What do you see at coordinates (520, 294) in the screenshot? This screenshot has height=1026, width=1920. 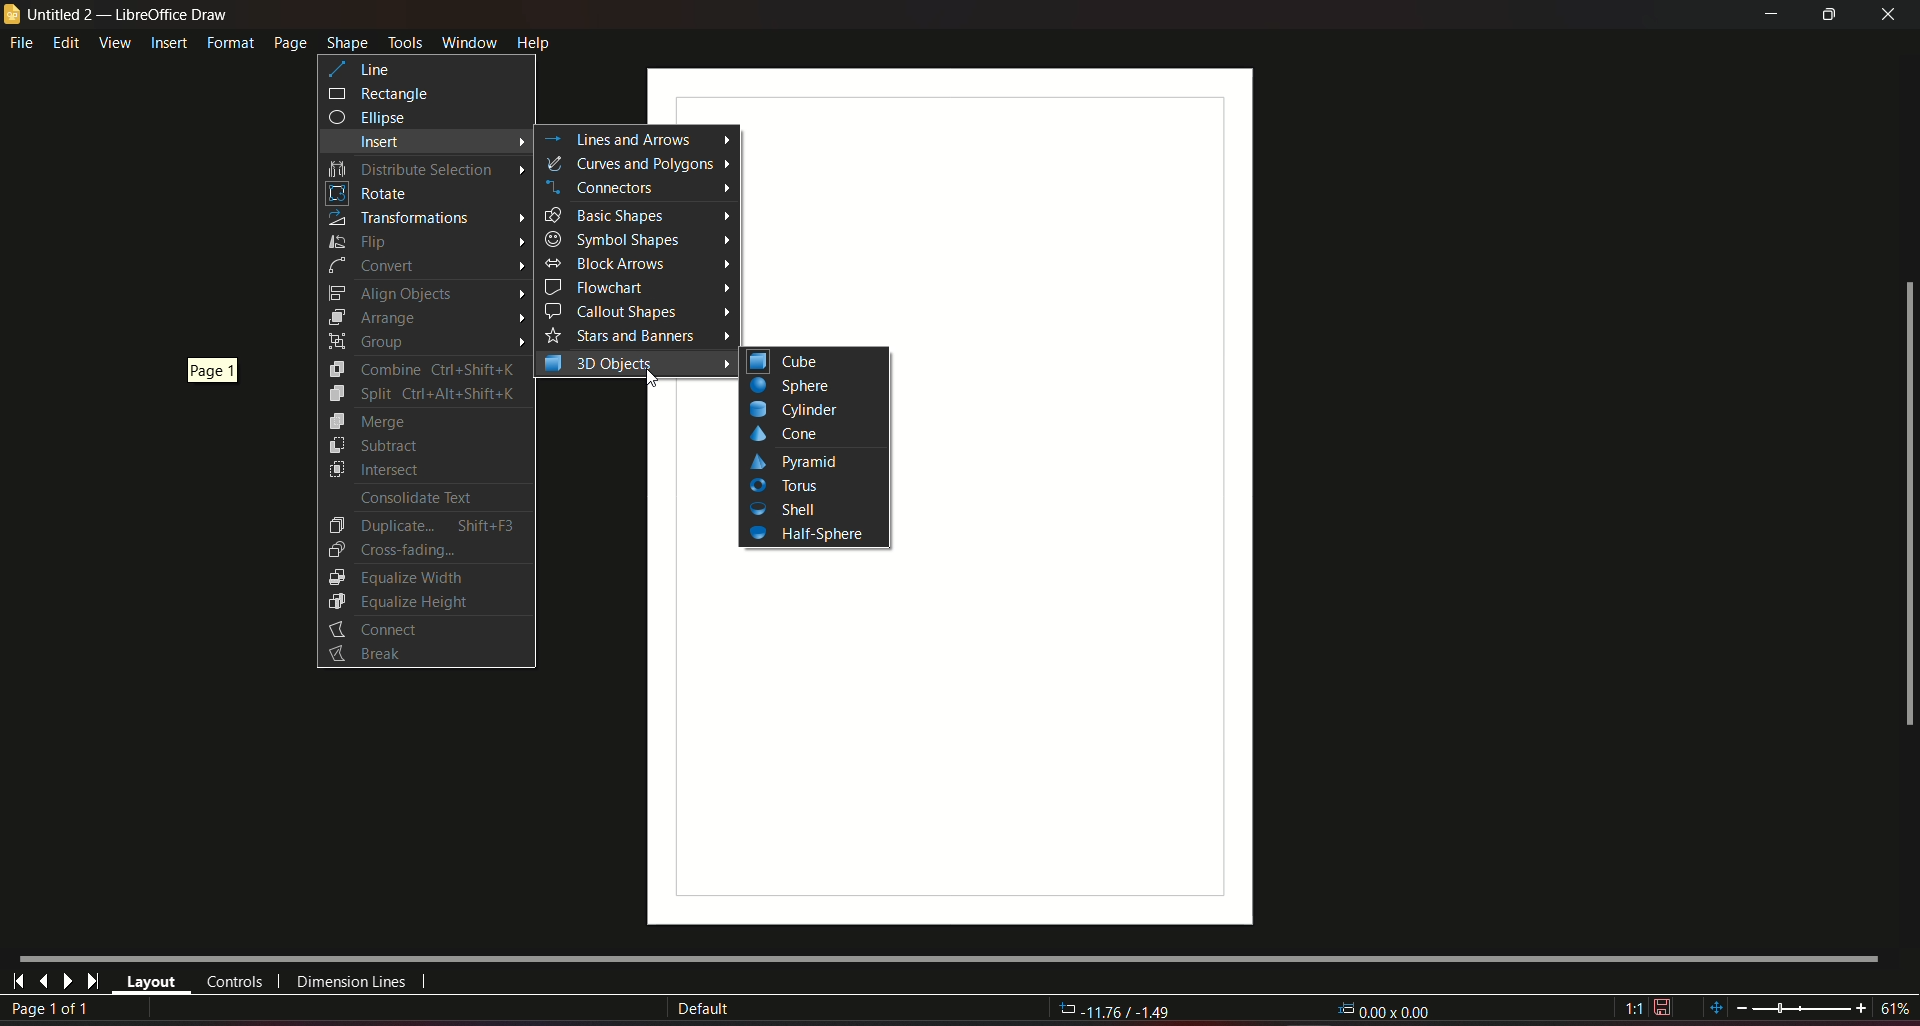 I see `Arrow` at bounding box center [520, 294].